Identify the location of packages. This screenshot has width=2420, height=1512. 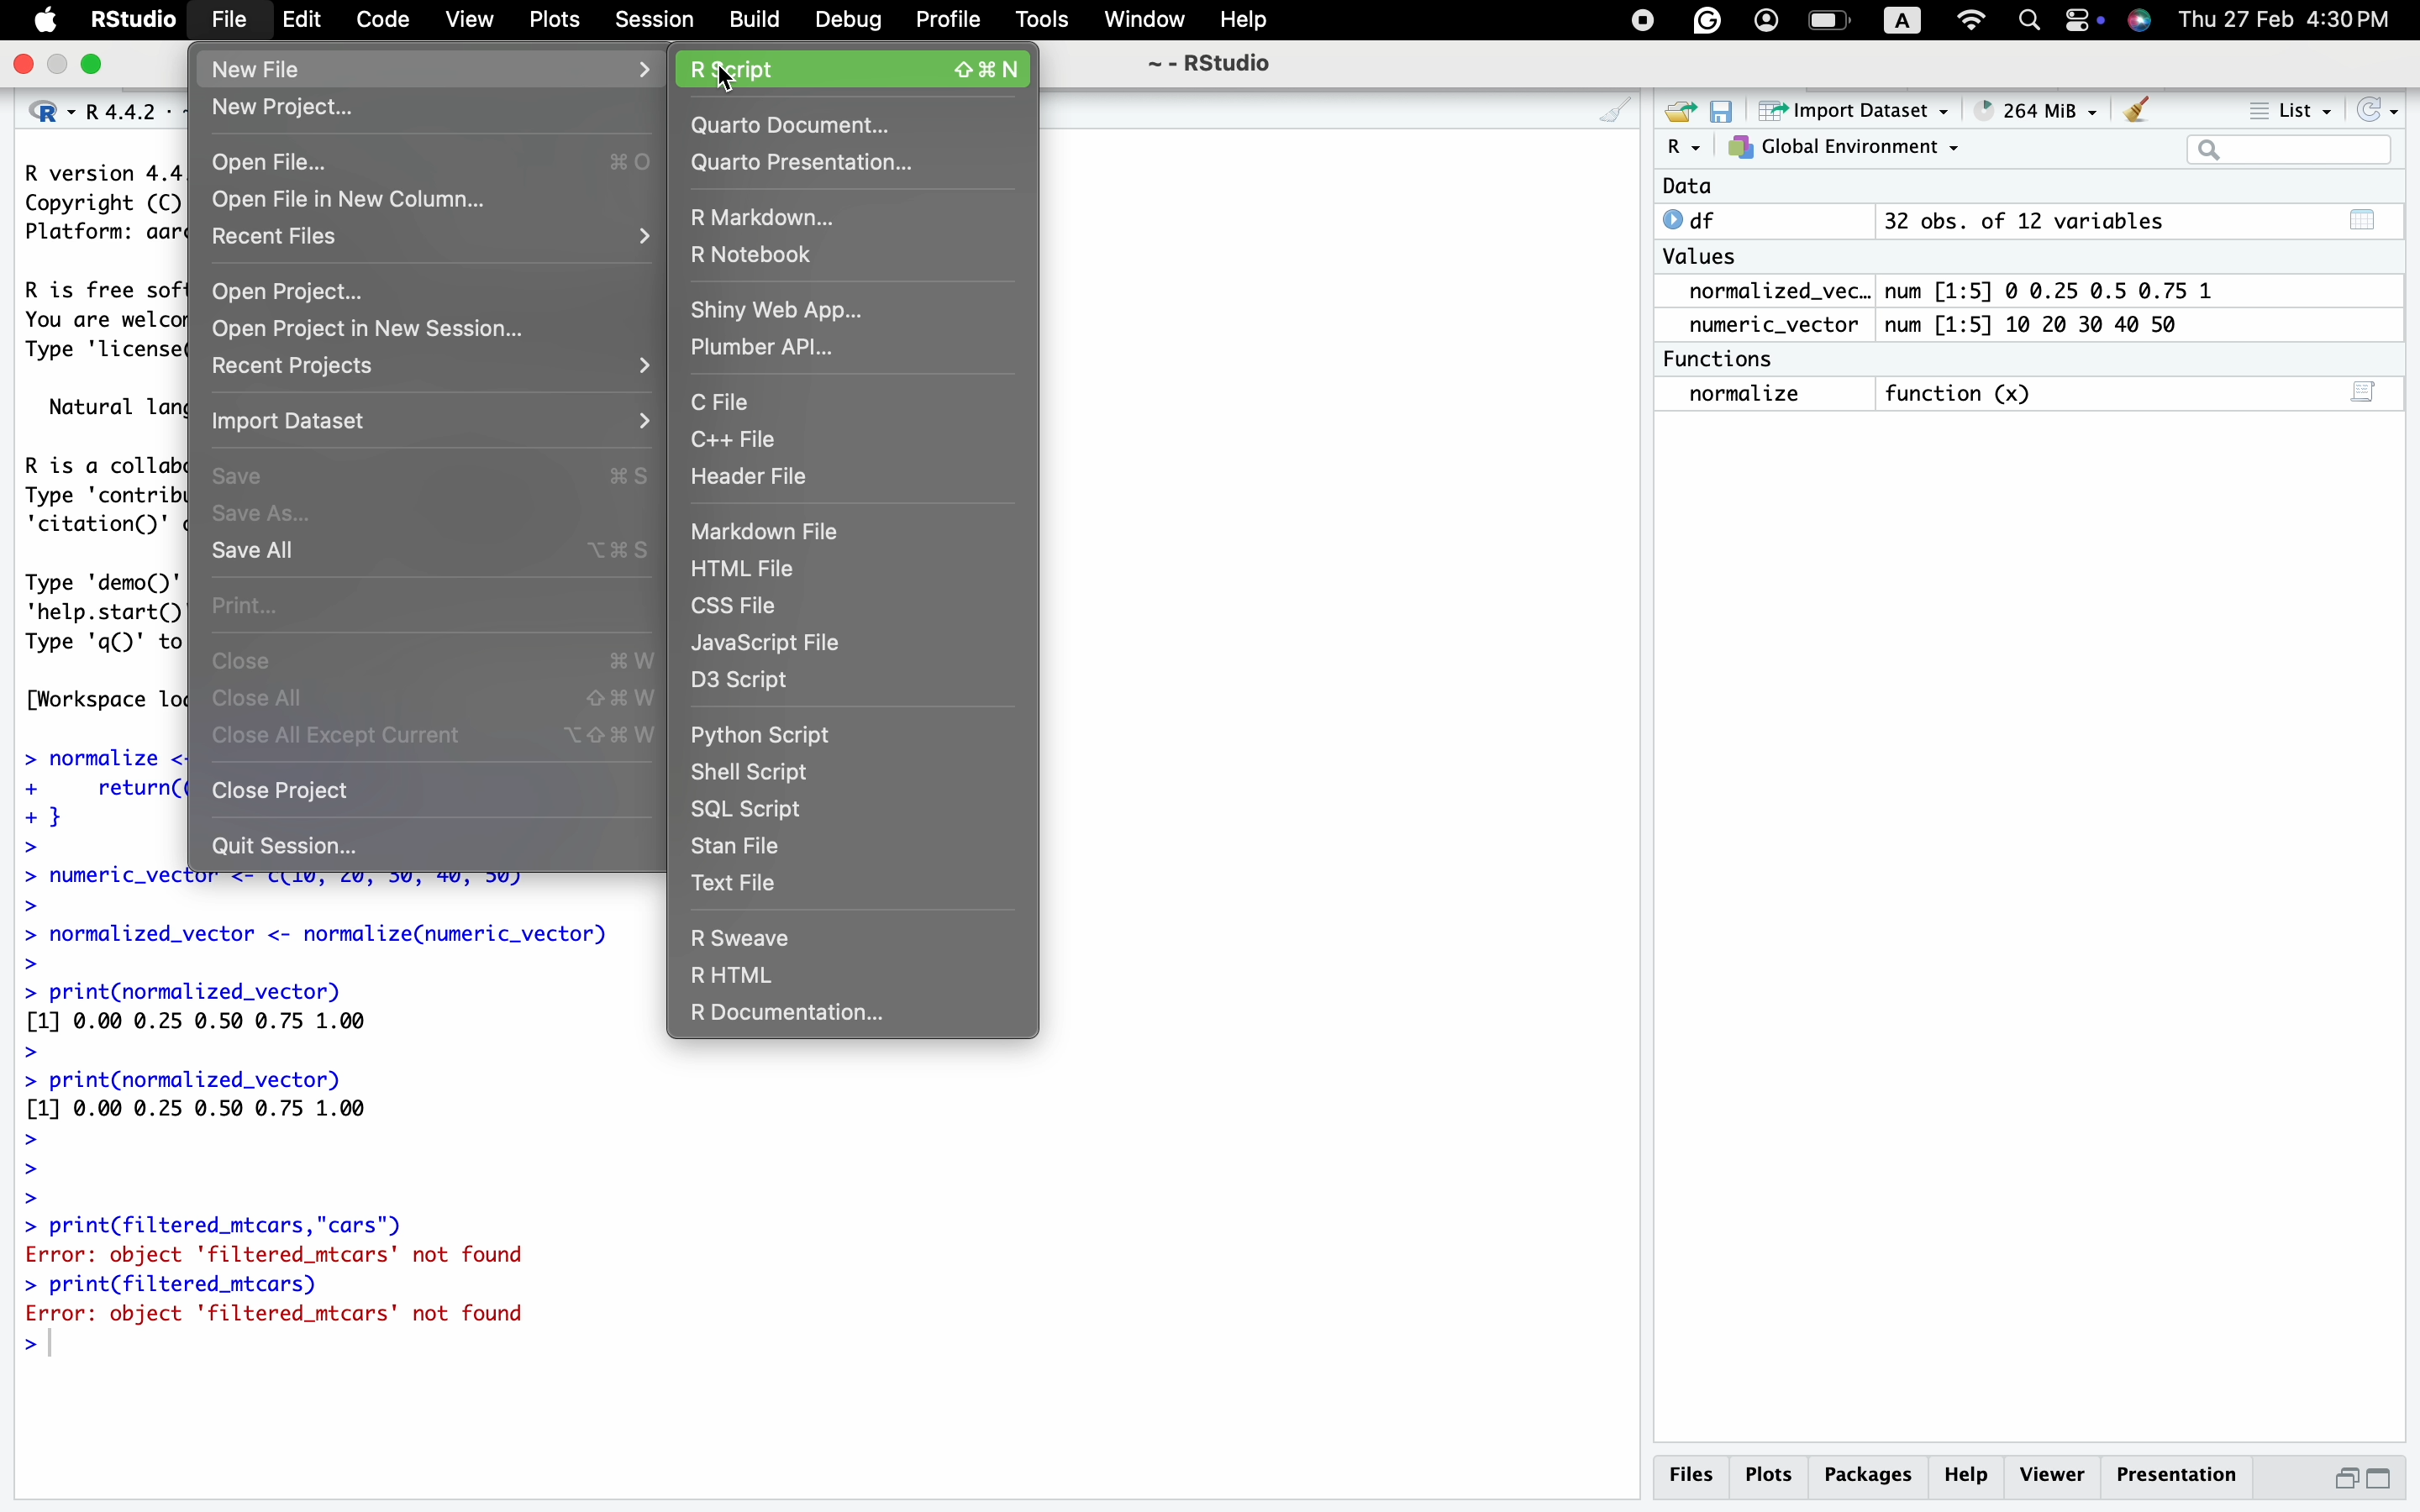
(1868, 1477).